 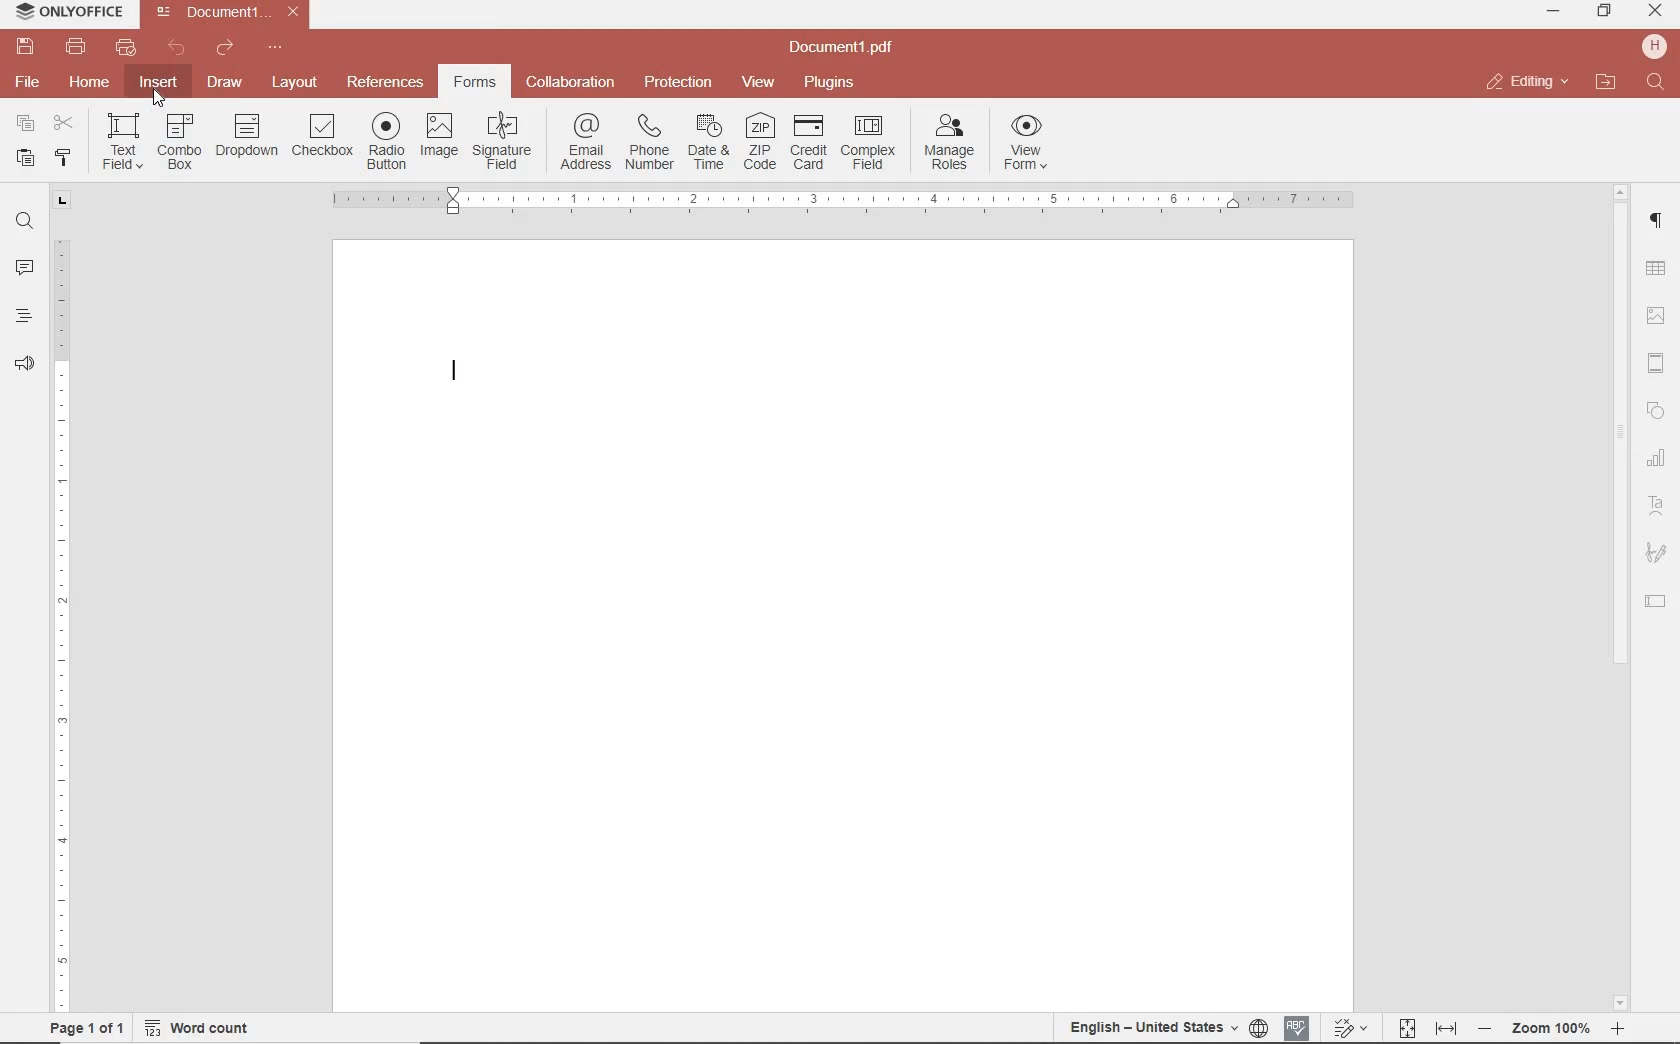 I want to click on scrollbar, so click(x=1617, y=597).